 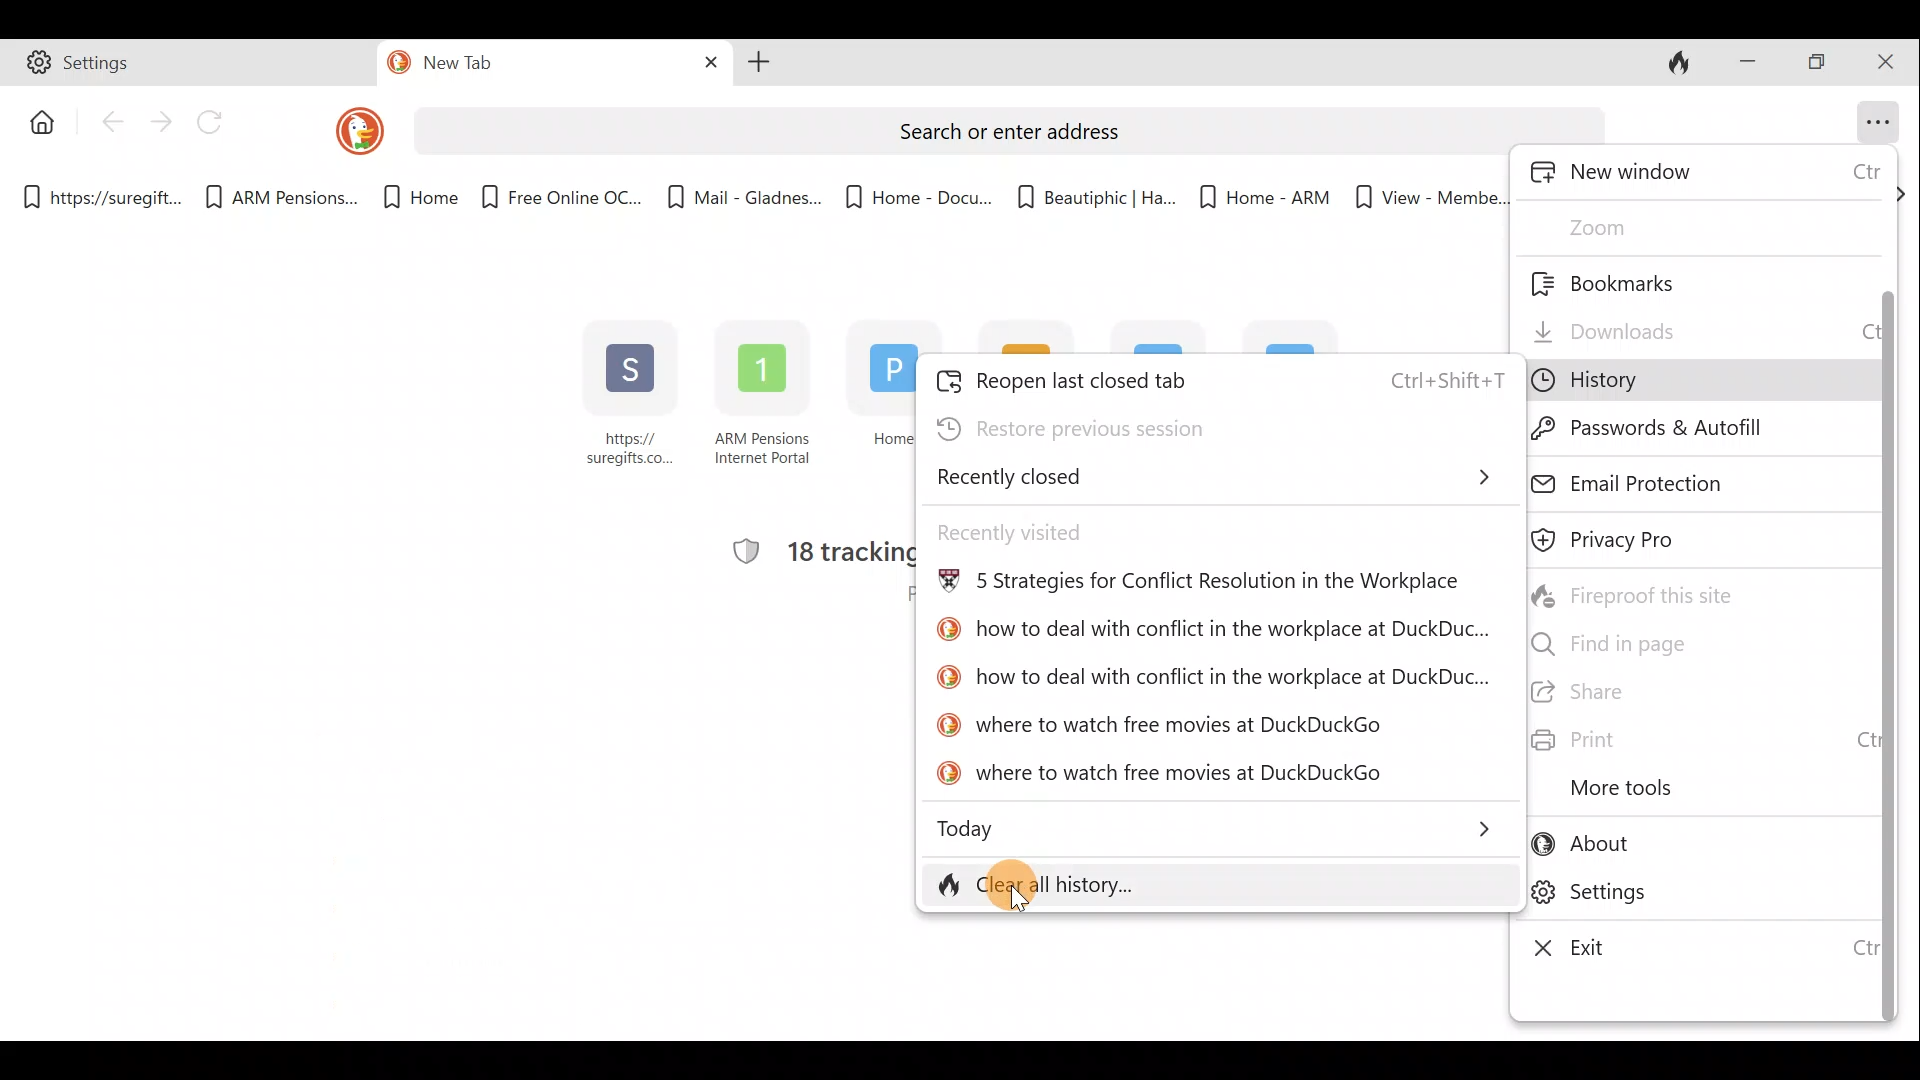 I want to click on Search or enter address, so click(x=996, y=124).